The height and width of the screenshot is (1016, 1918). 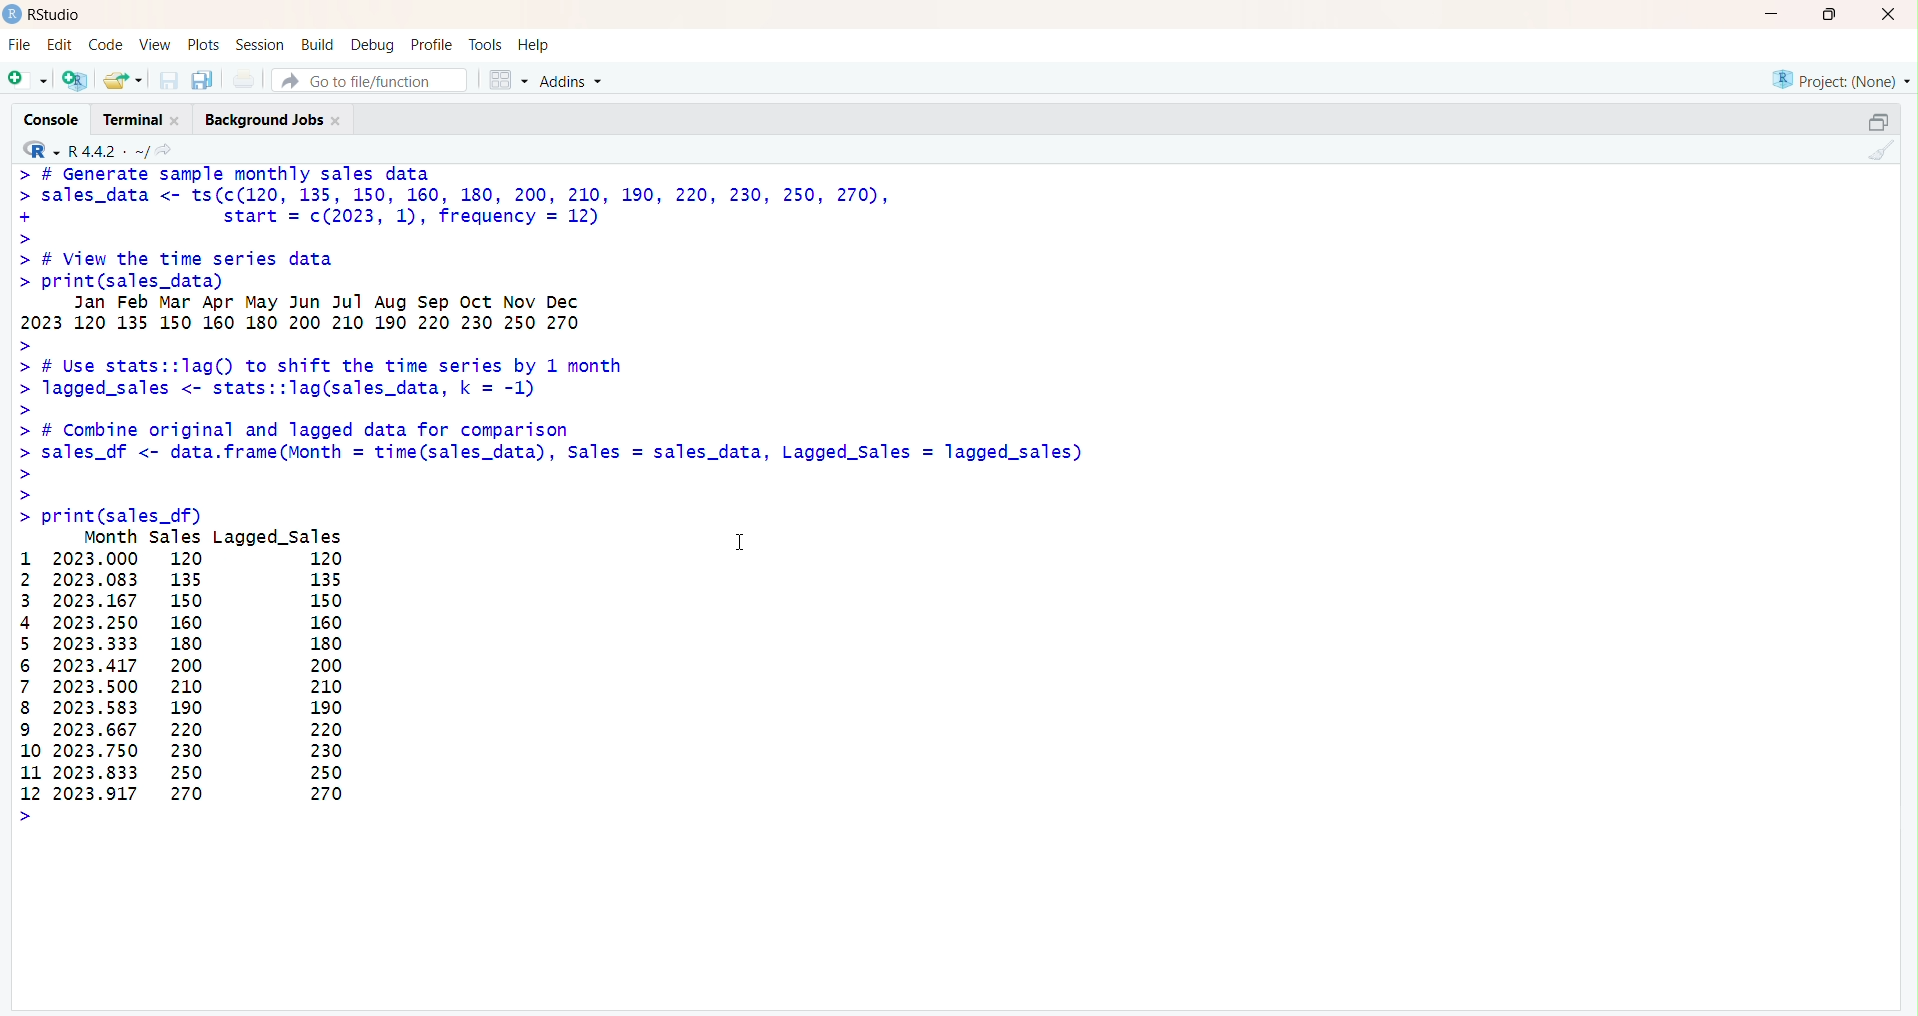 I want to click on session, so click(x=260, y=45).